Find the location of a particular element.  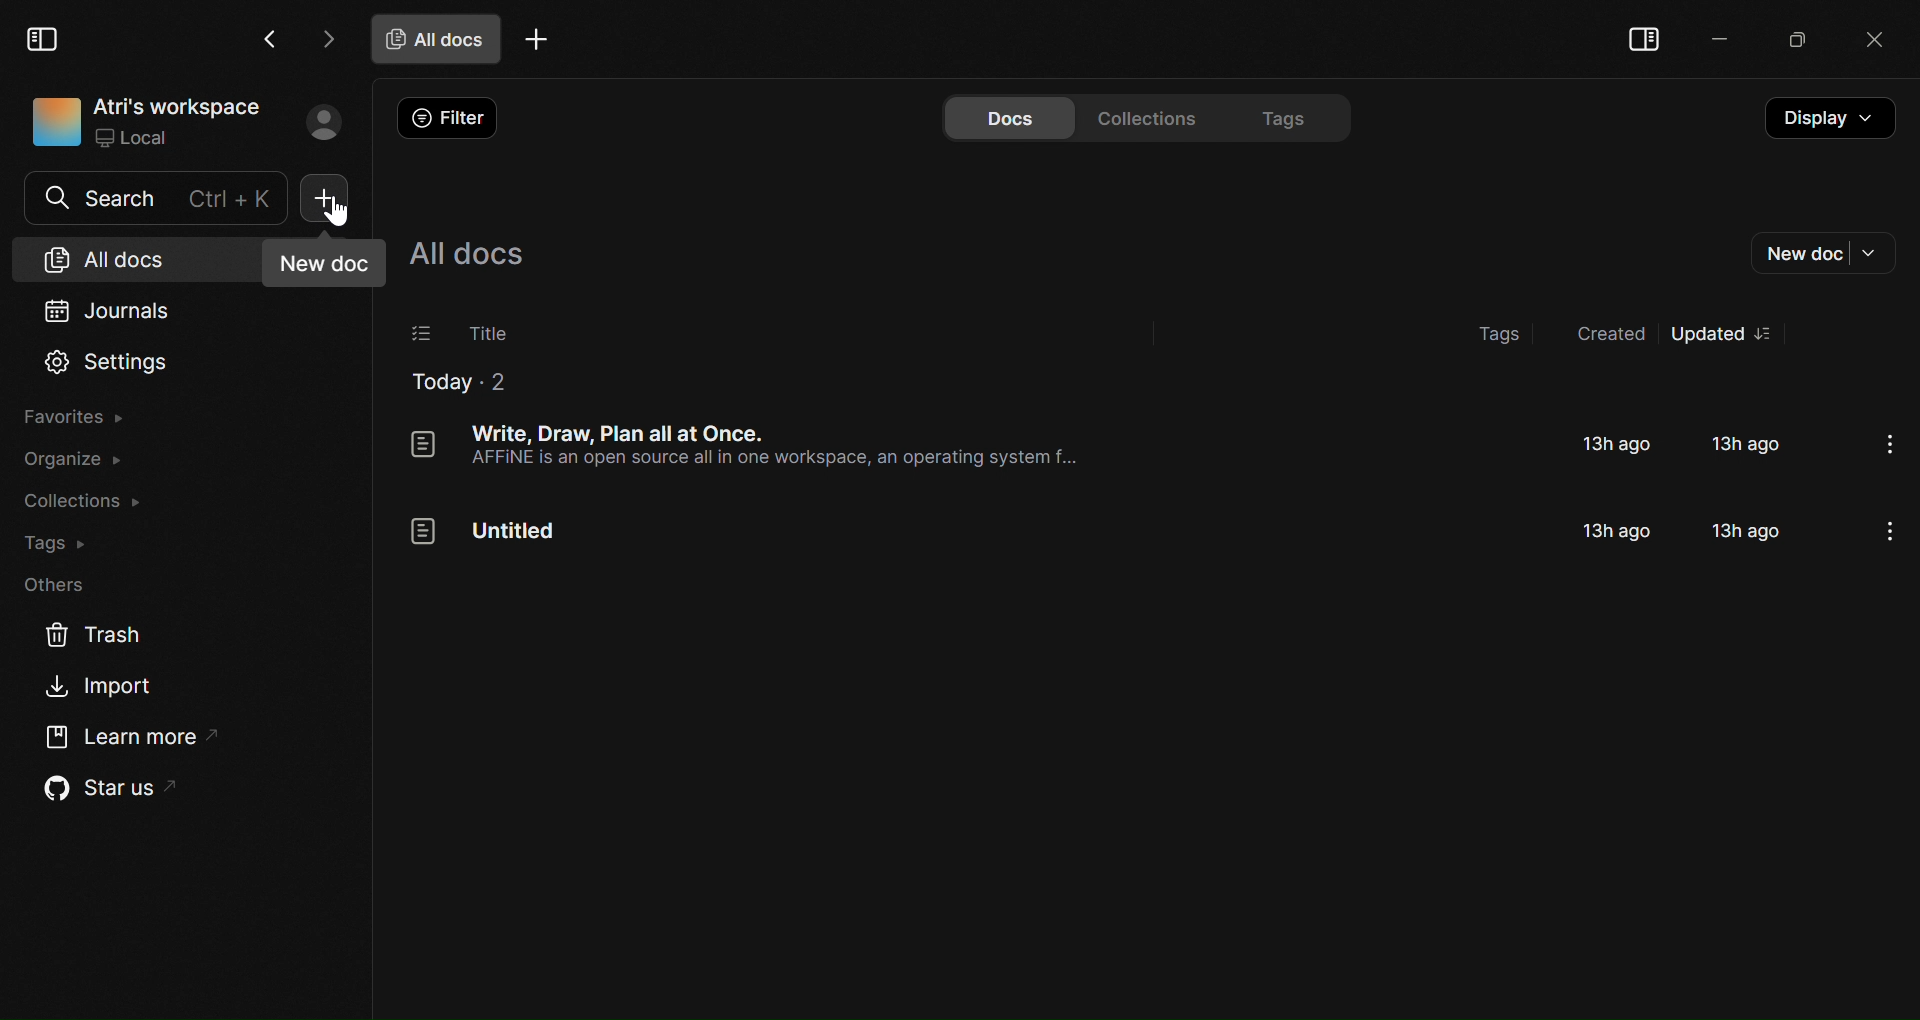

Docs is located at coordinates (1007, 117).